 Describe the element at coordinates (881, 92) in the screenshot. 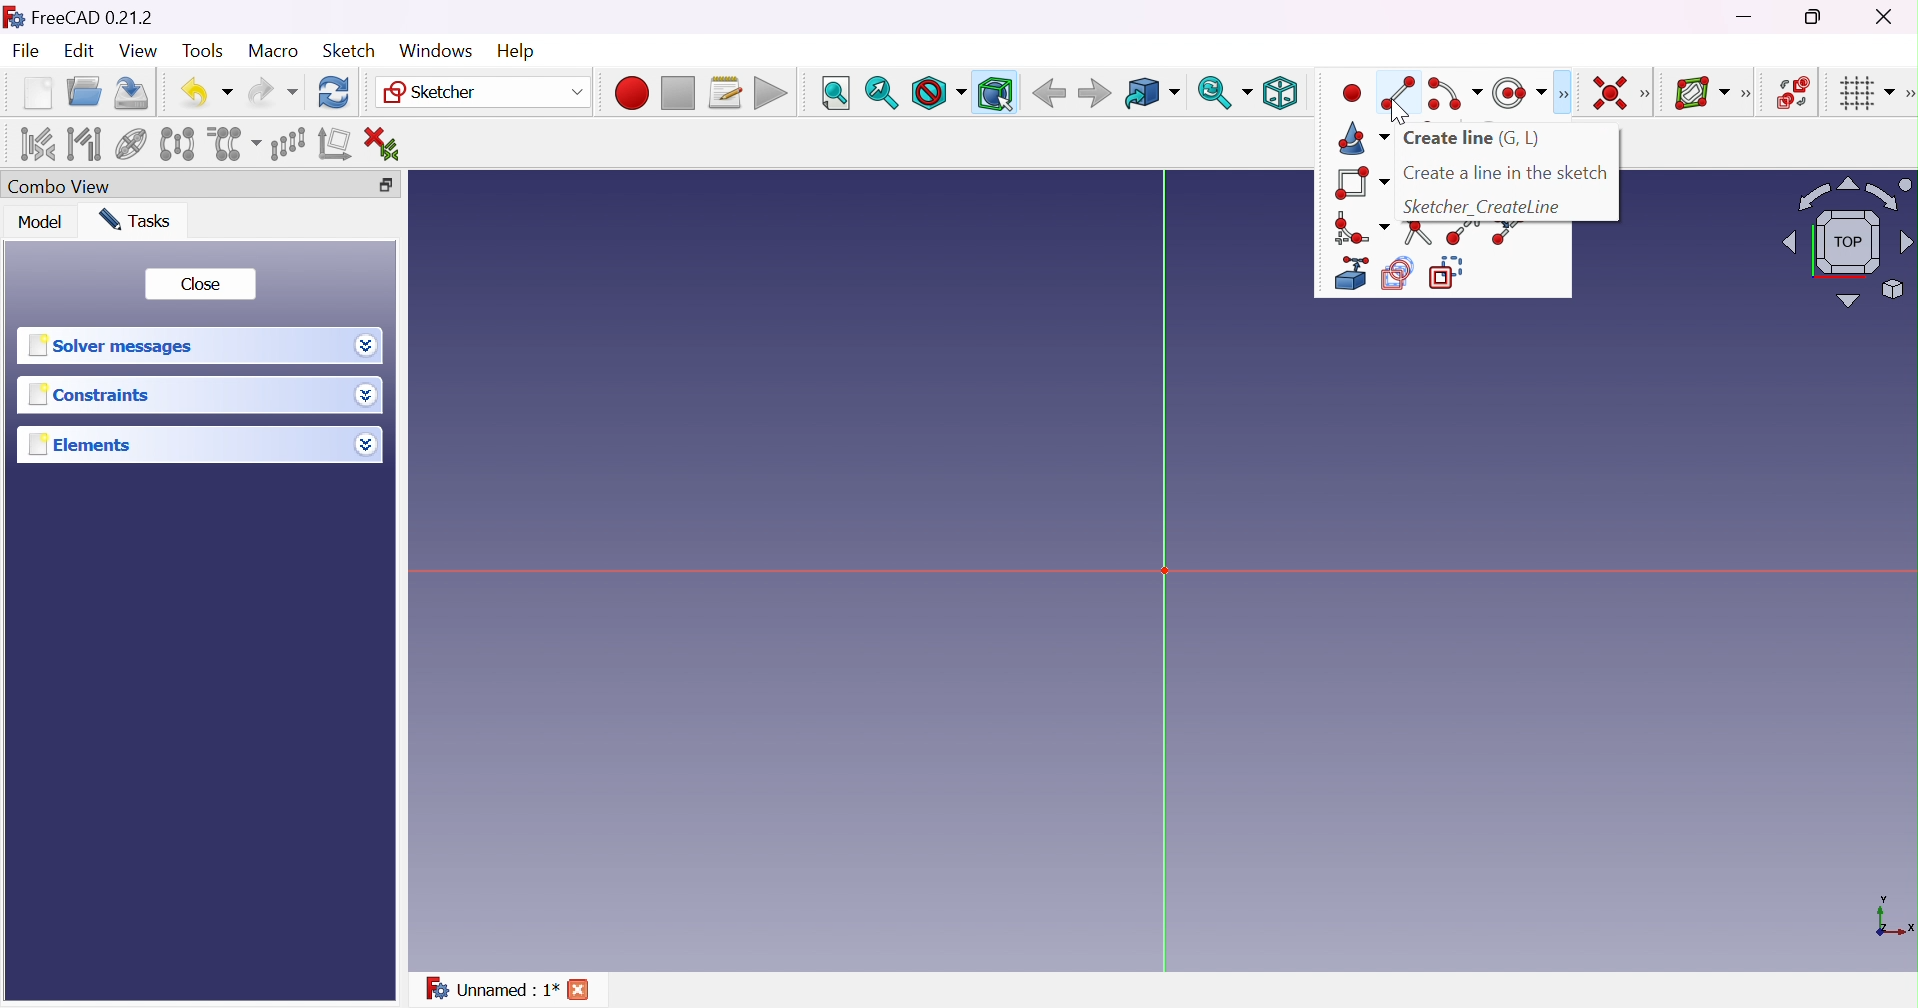

I see `Fit selection` at that location.